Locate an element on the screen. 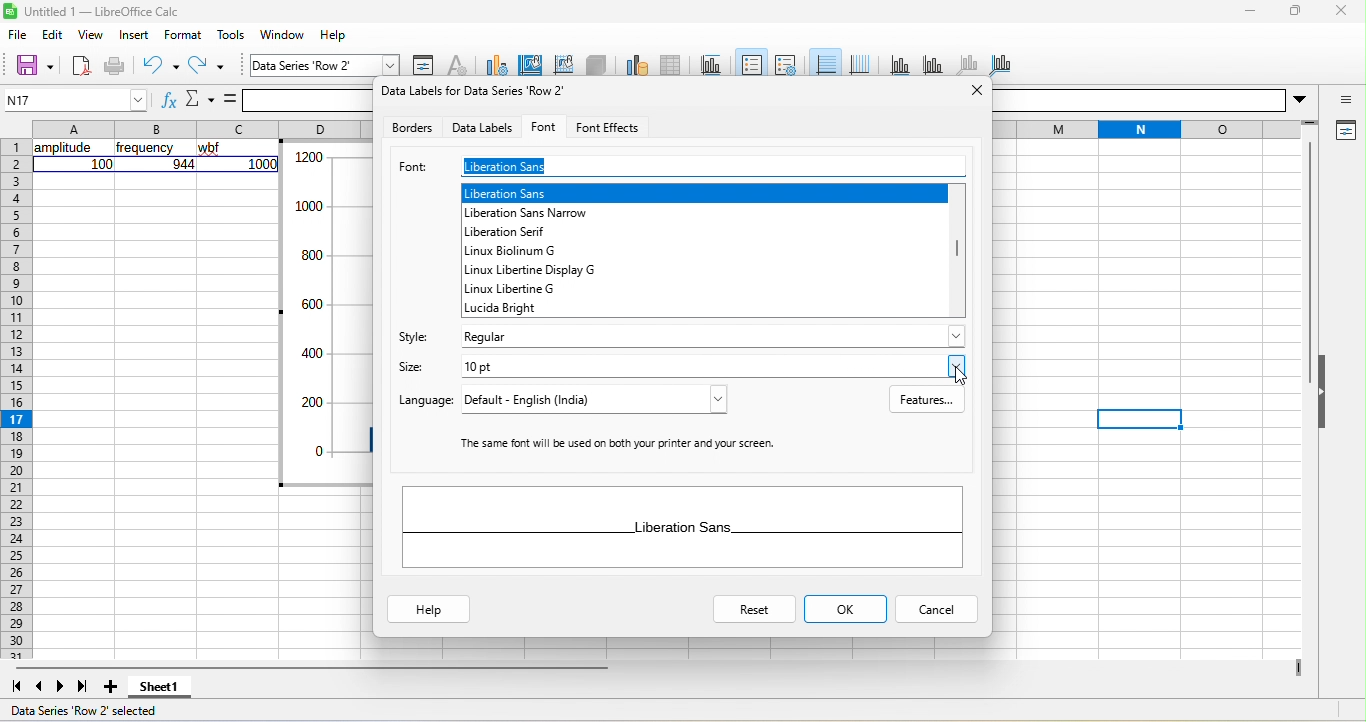 This screenshot has height=722, width=1366. sidebar settings is located at coordinates (1343, 96).